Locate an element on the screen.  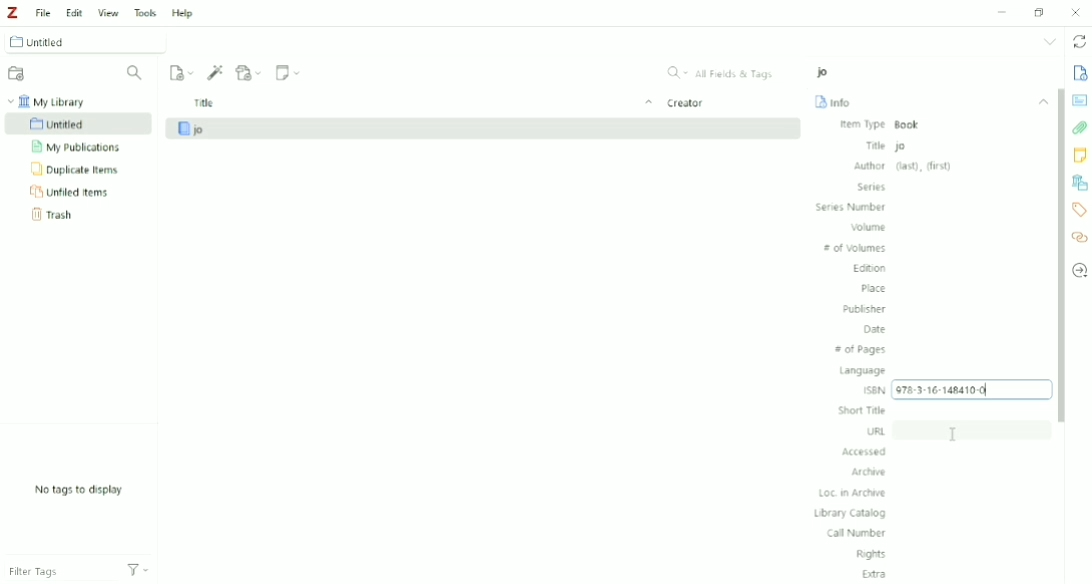
Filter Collections is located at coordinates (135, 75).